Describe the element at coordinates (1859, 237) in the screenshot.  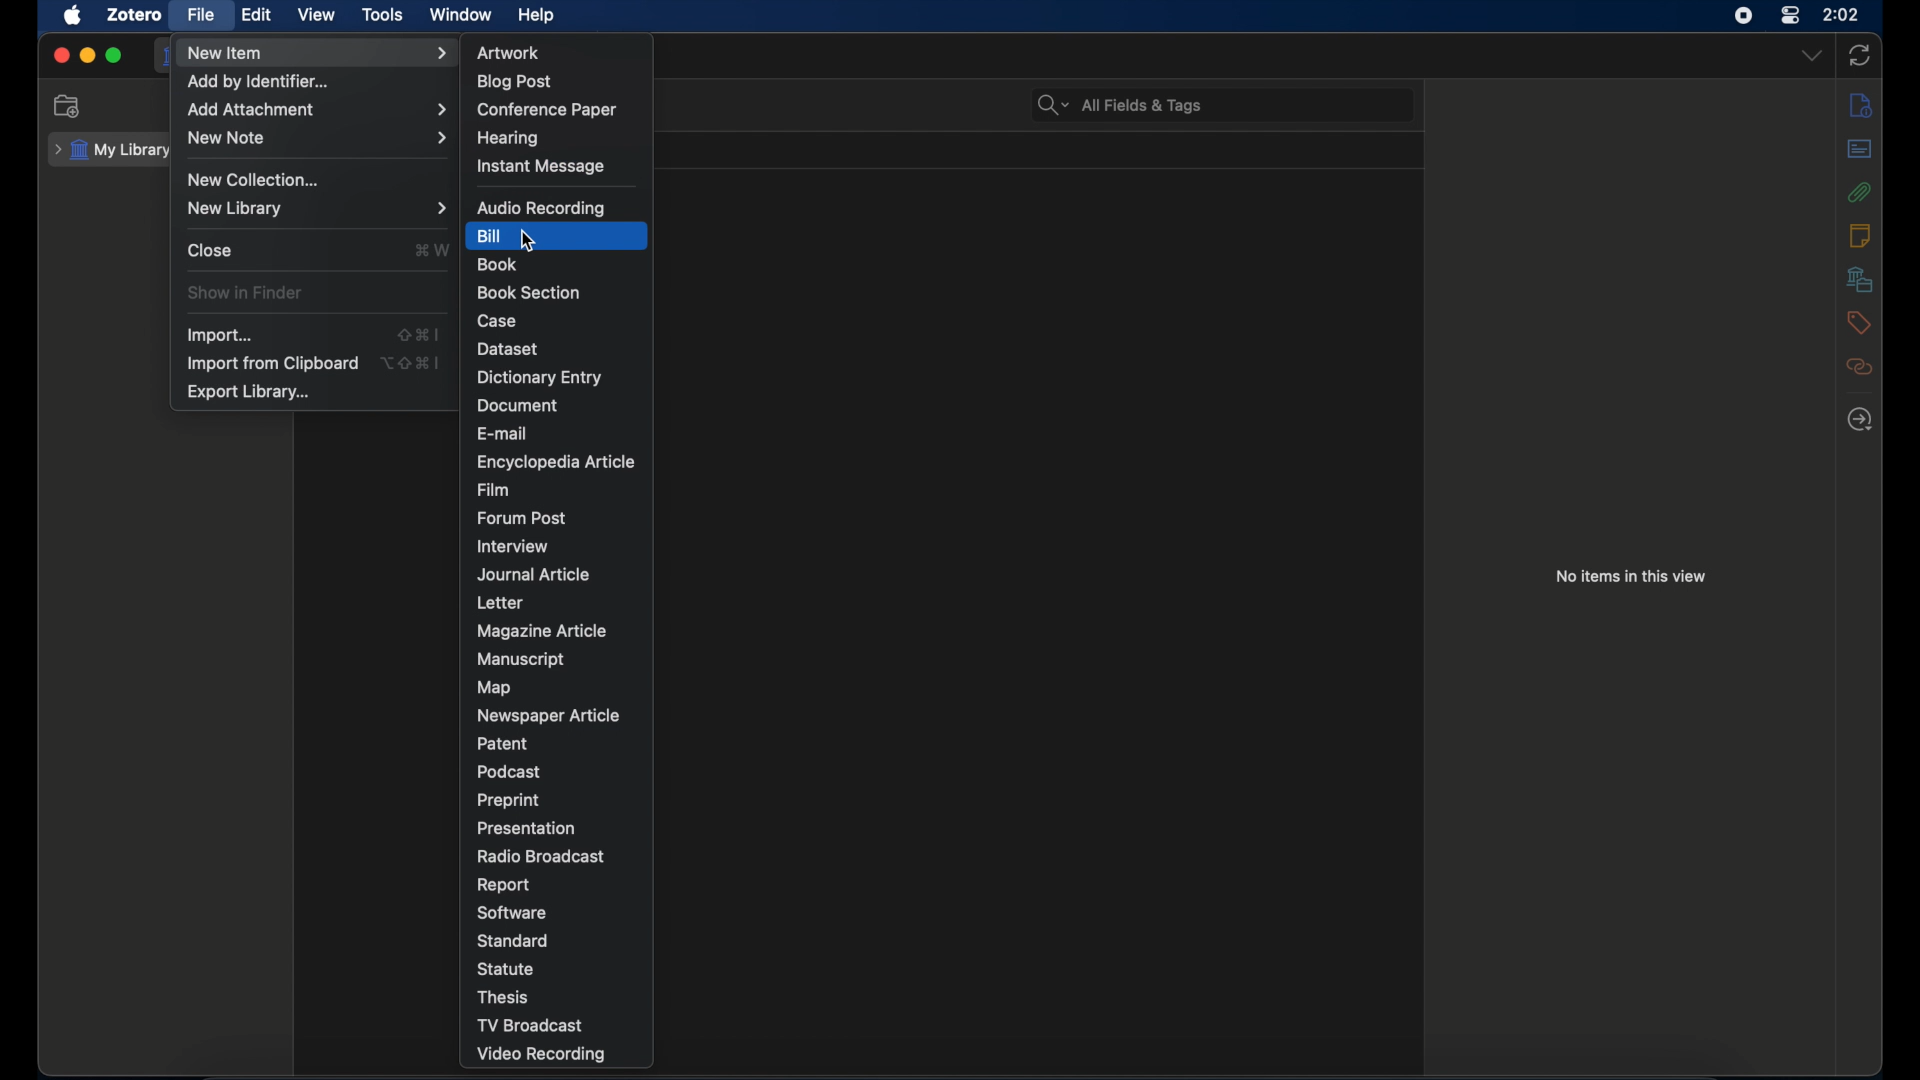
I see `notes` at that location.